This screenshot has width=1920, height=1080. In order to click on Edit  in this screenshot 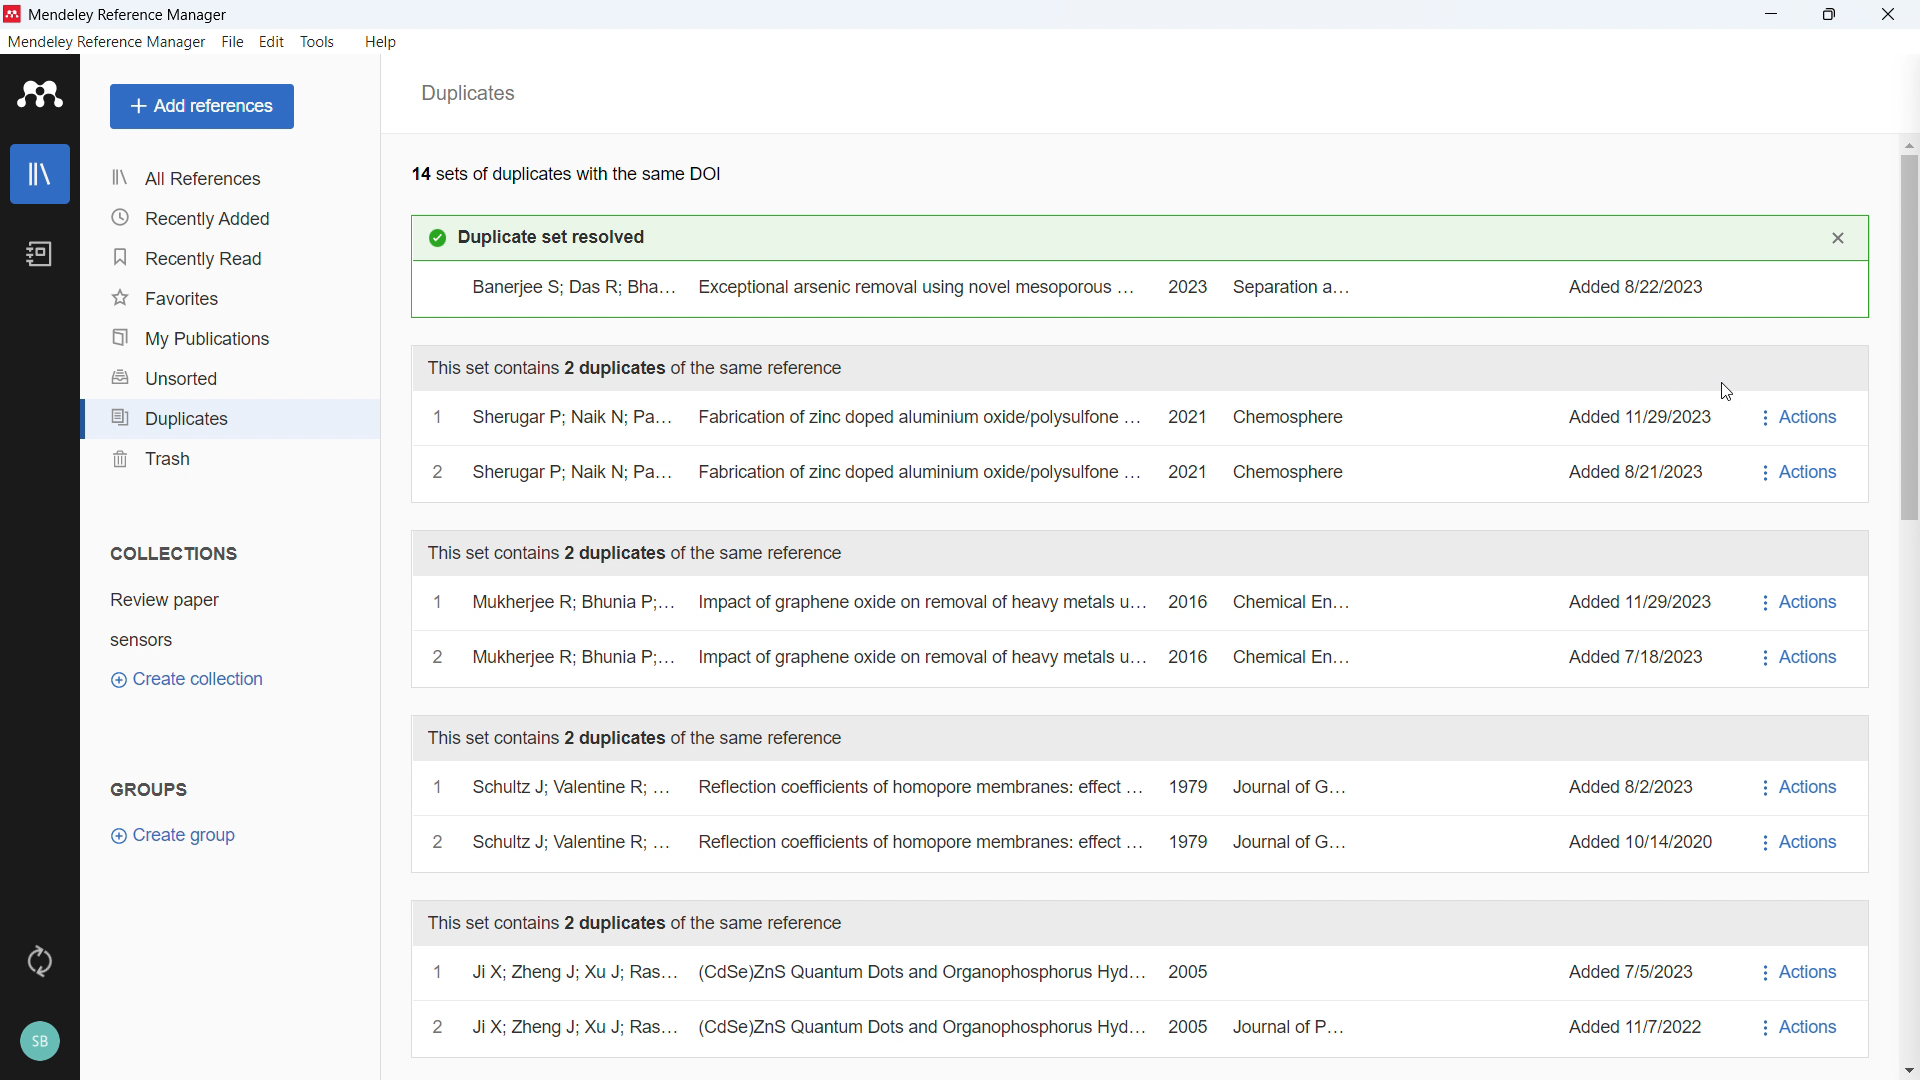, I will do `click(273, 42)`.